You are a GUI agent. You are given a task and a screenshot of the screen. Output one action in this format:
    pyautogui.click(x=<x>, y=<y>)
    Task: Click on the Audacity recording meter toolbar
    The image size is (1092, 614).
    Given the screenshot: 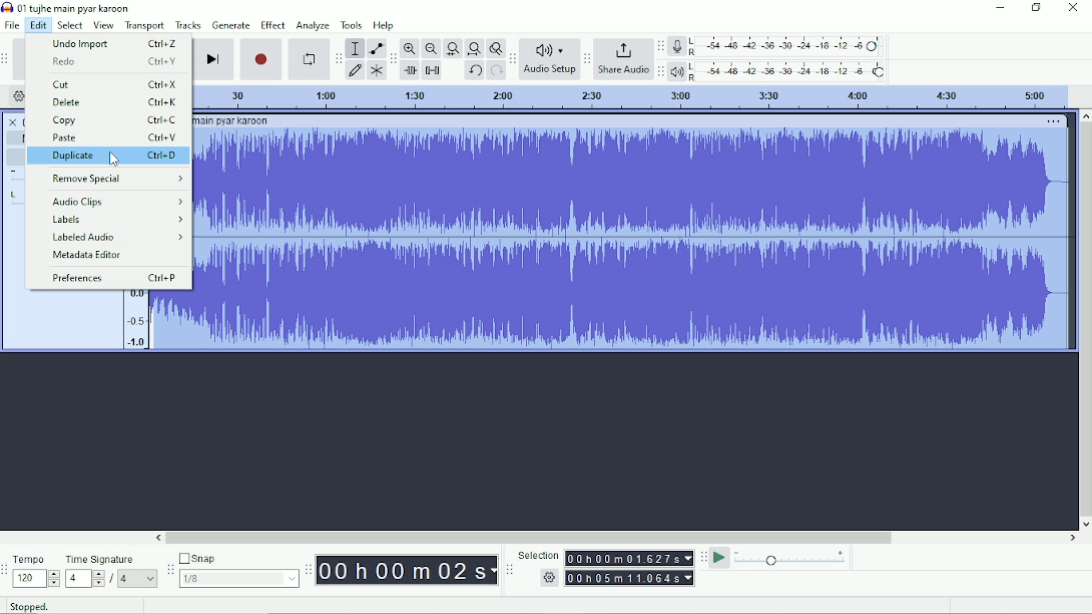 What is the action you would take?
    pyautogui.click(x=661, y=46)
    